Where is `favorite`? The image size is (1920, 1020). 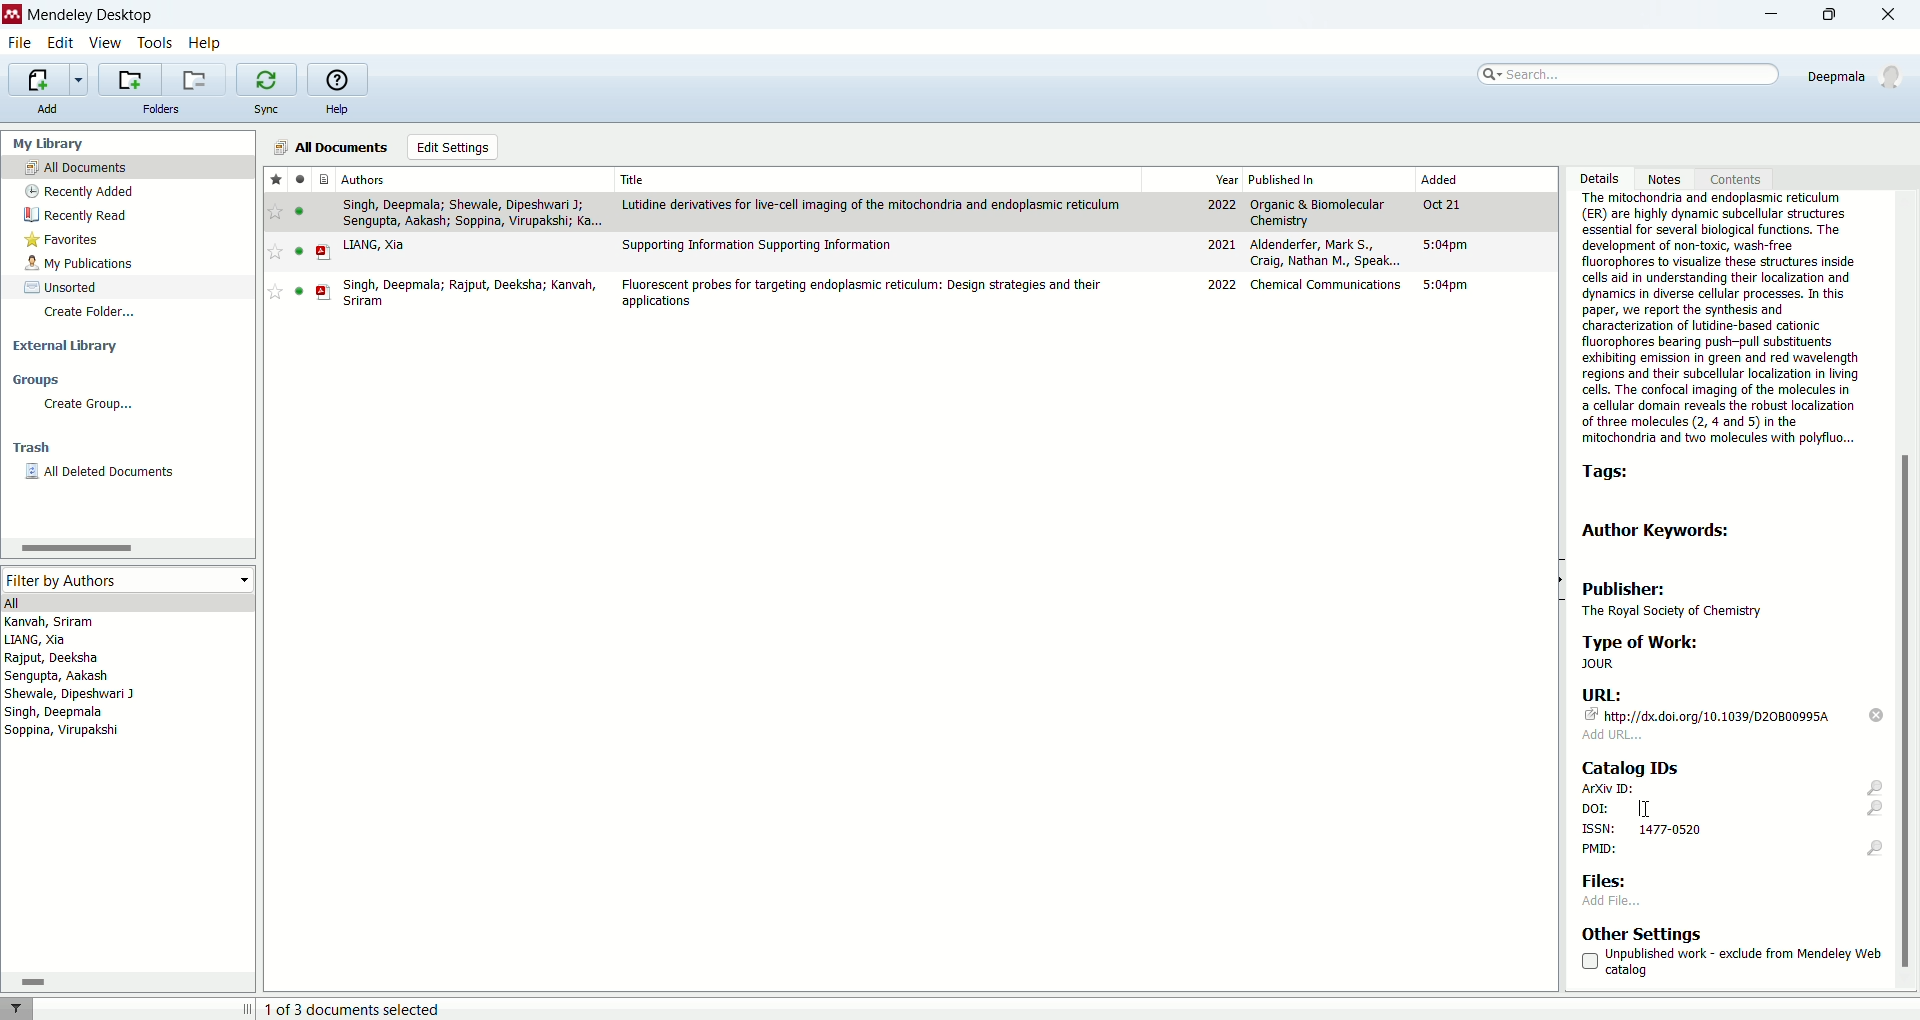
favorite is located at coordinates (276, 212).